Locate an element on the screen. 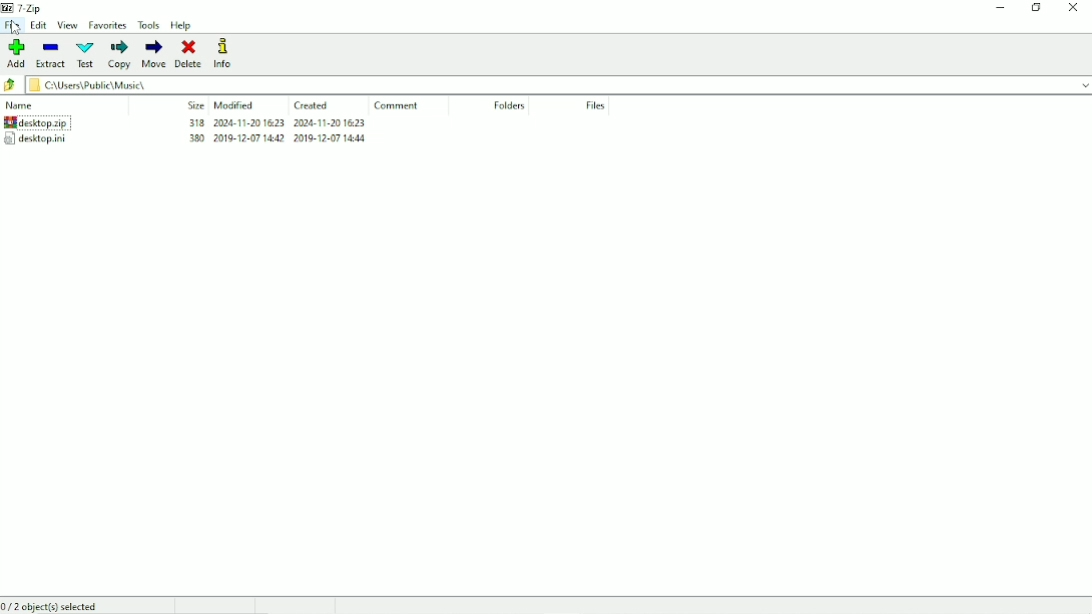 The height and width of the screenshot is (614, 1092). Restore down is located at coordinates (1037, 7).